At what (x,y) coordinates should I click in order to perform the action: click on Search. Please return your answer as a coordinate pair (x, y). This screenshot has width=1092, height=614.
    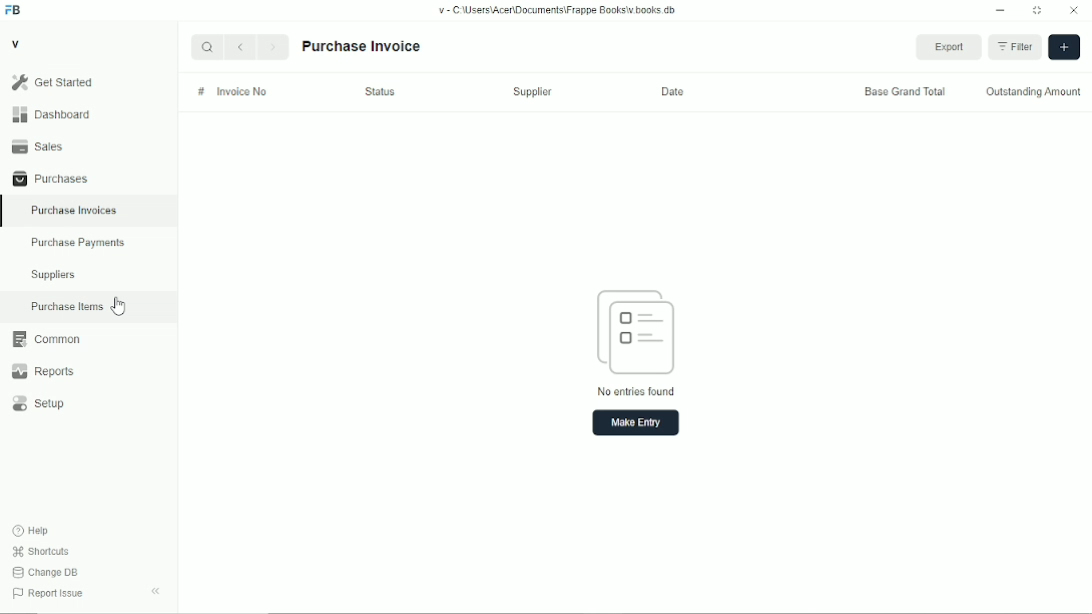
    Looking at the image, I should click on (207, 47).